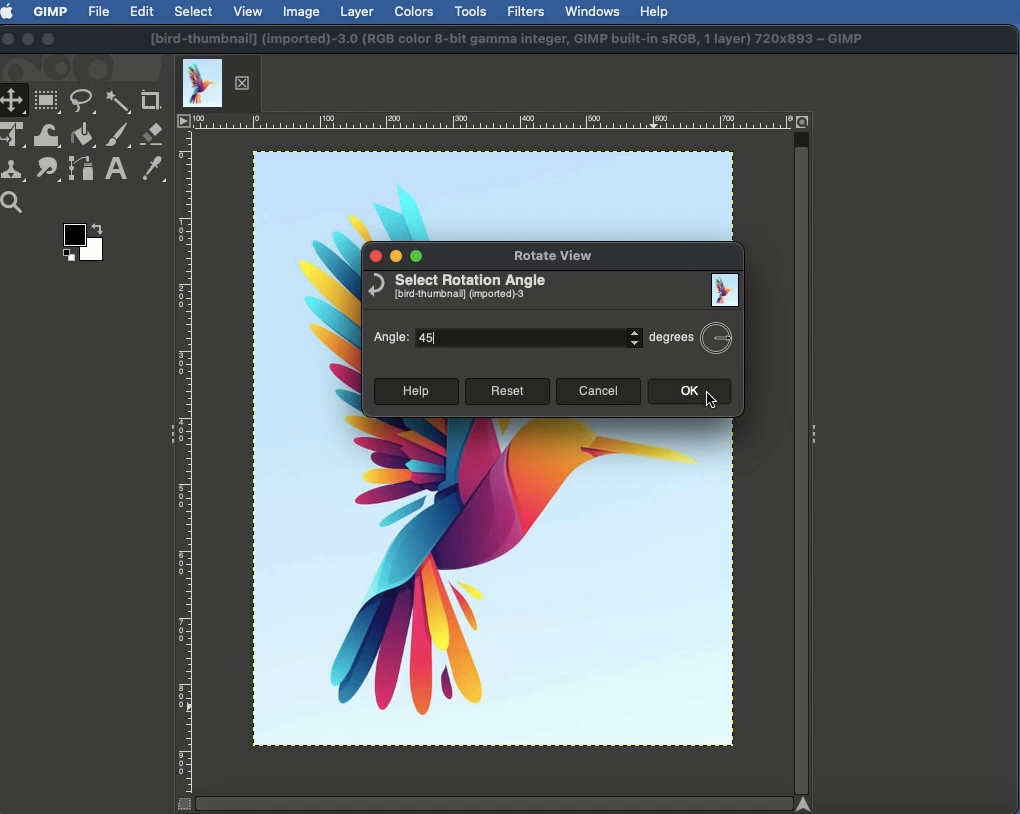  I want to click on Freeform selector, so click(84, 104).